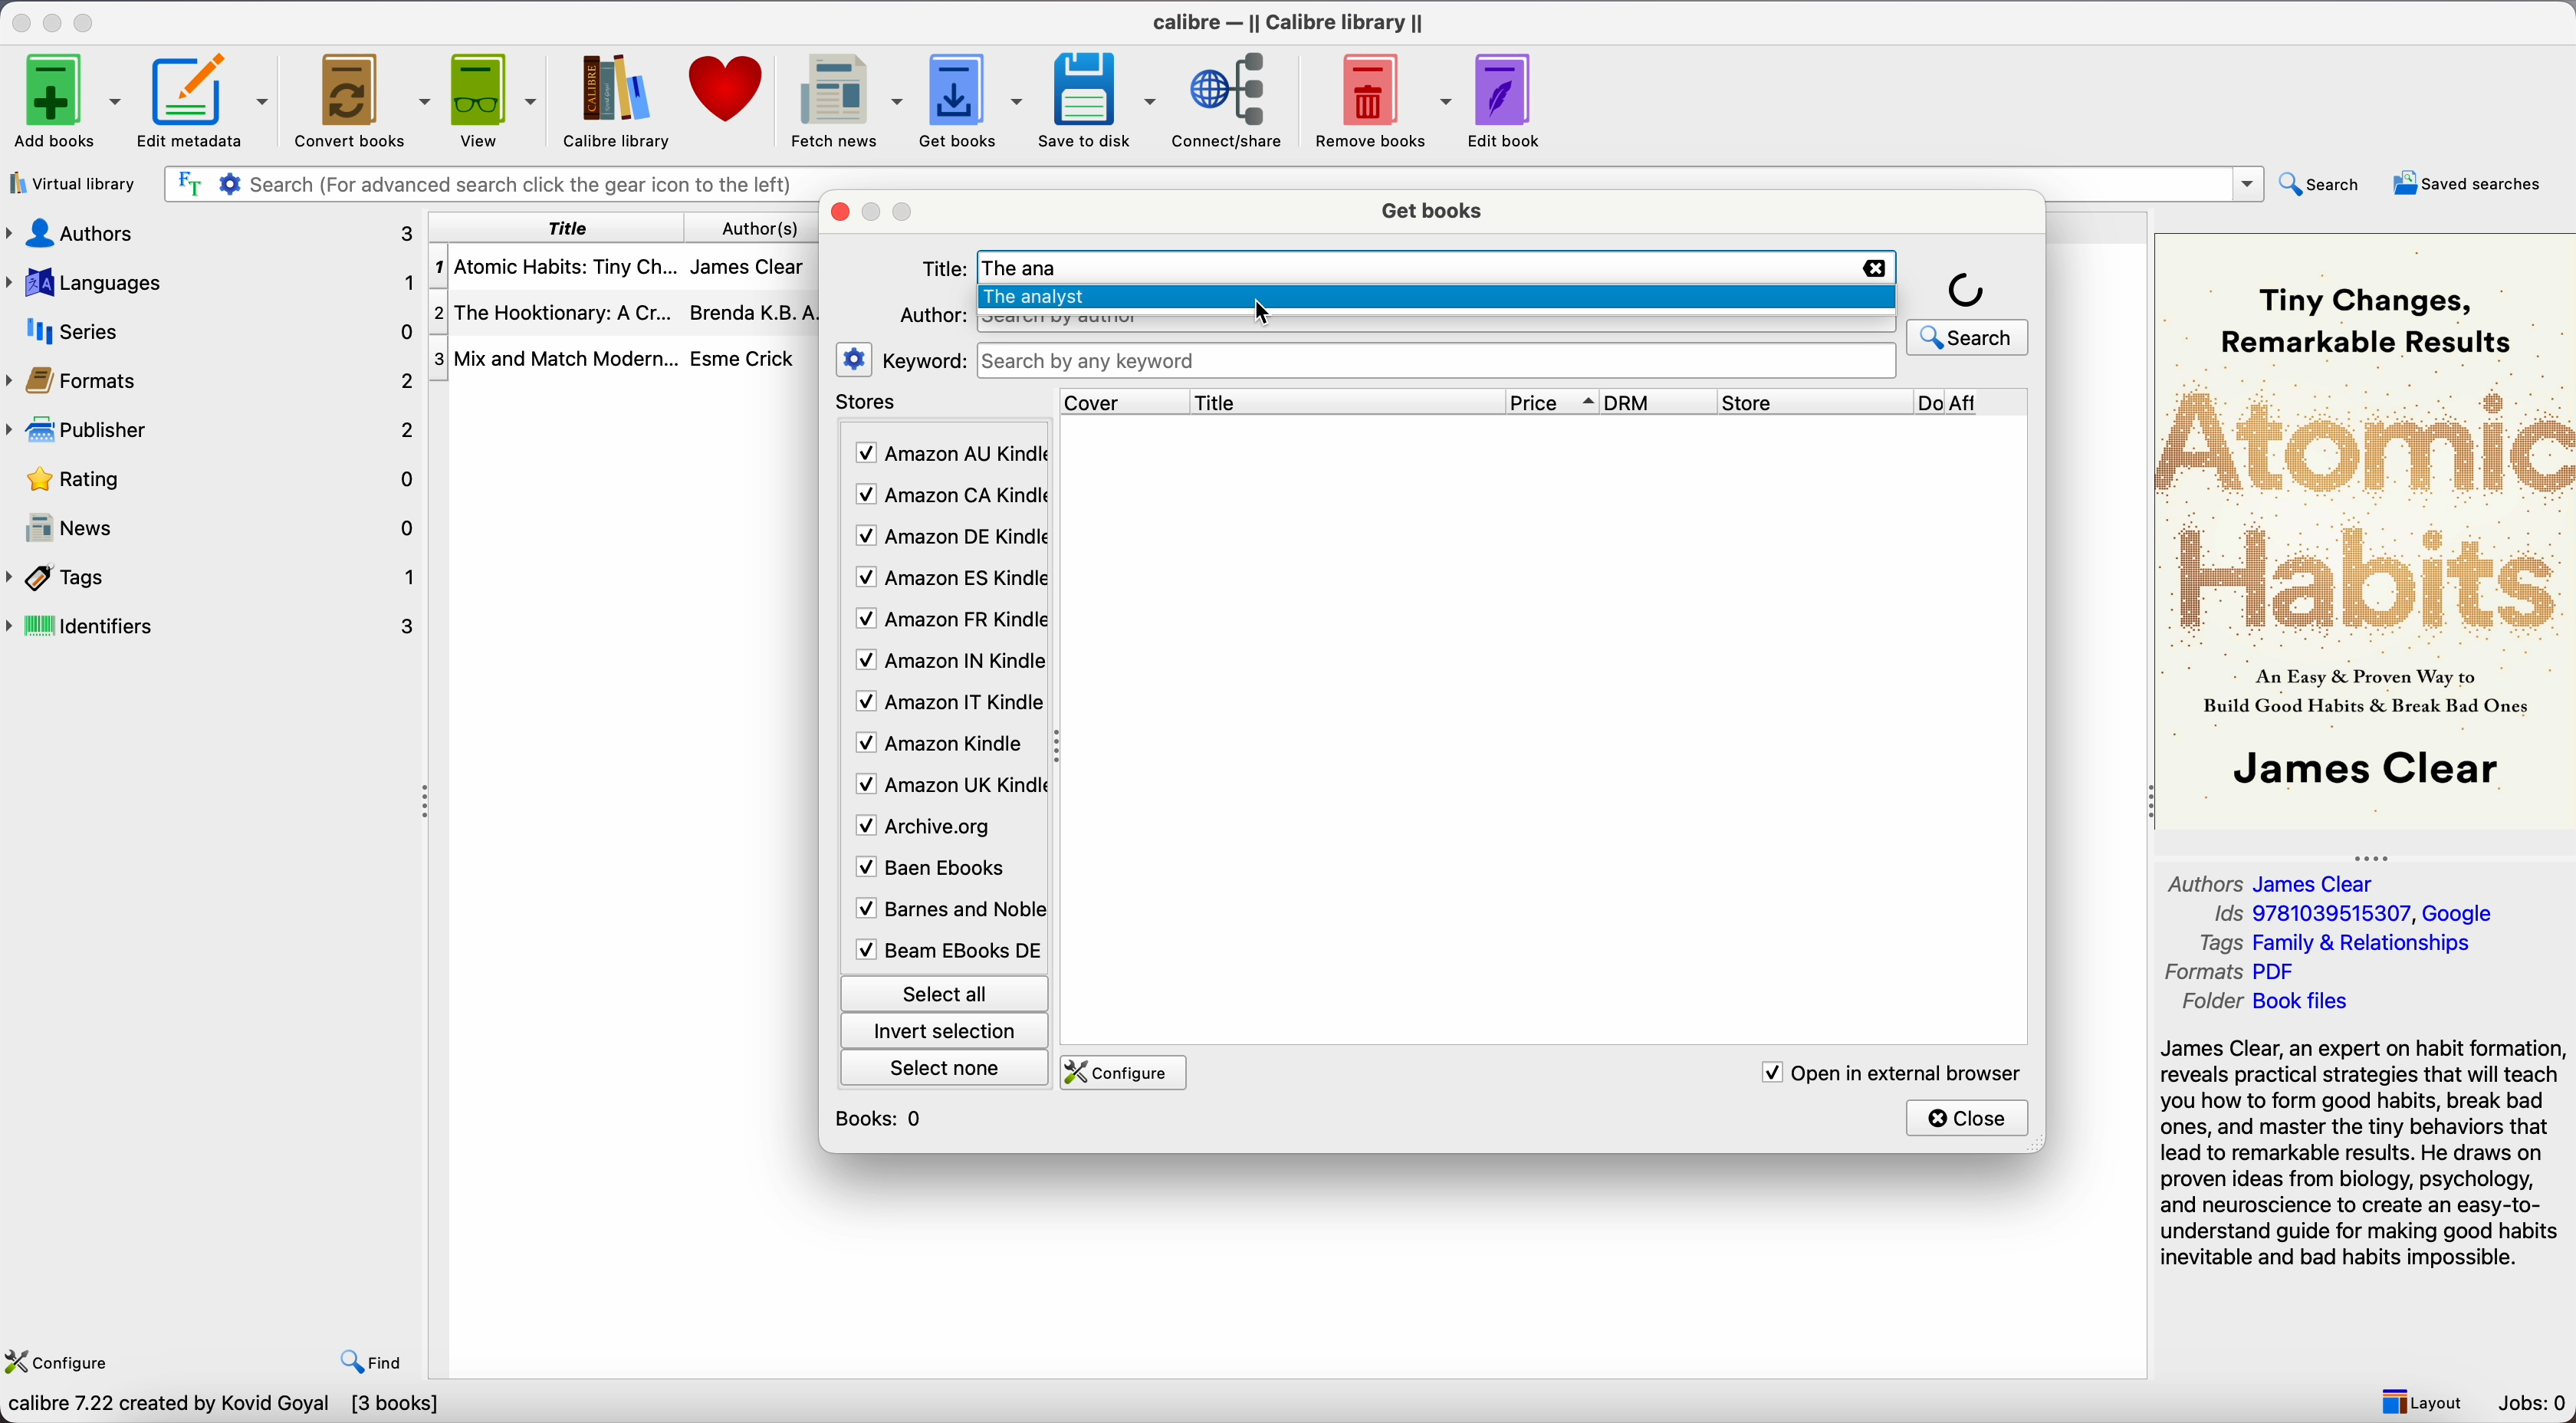  Describe the element at coordinates (761, 229) in the screenshot. I see `authors` at that location.